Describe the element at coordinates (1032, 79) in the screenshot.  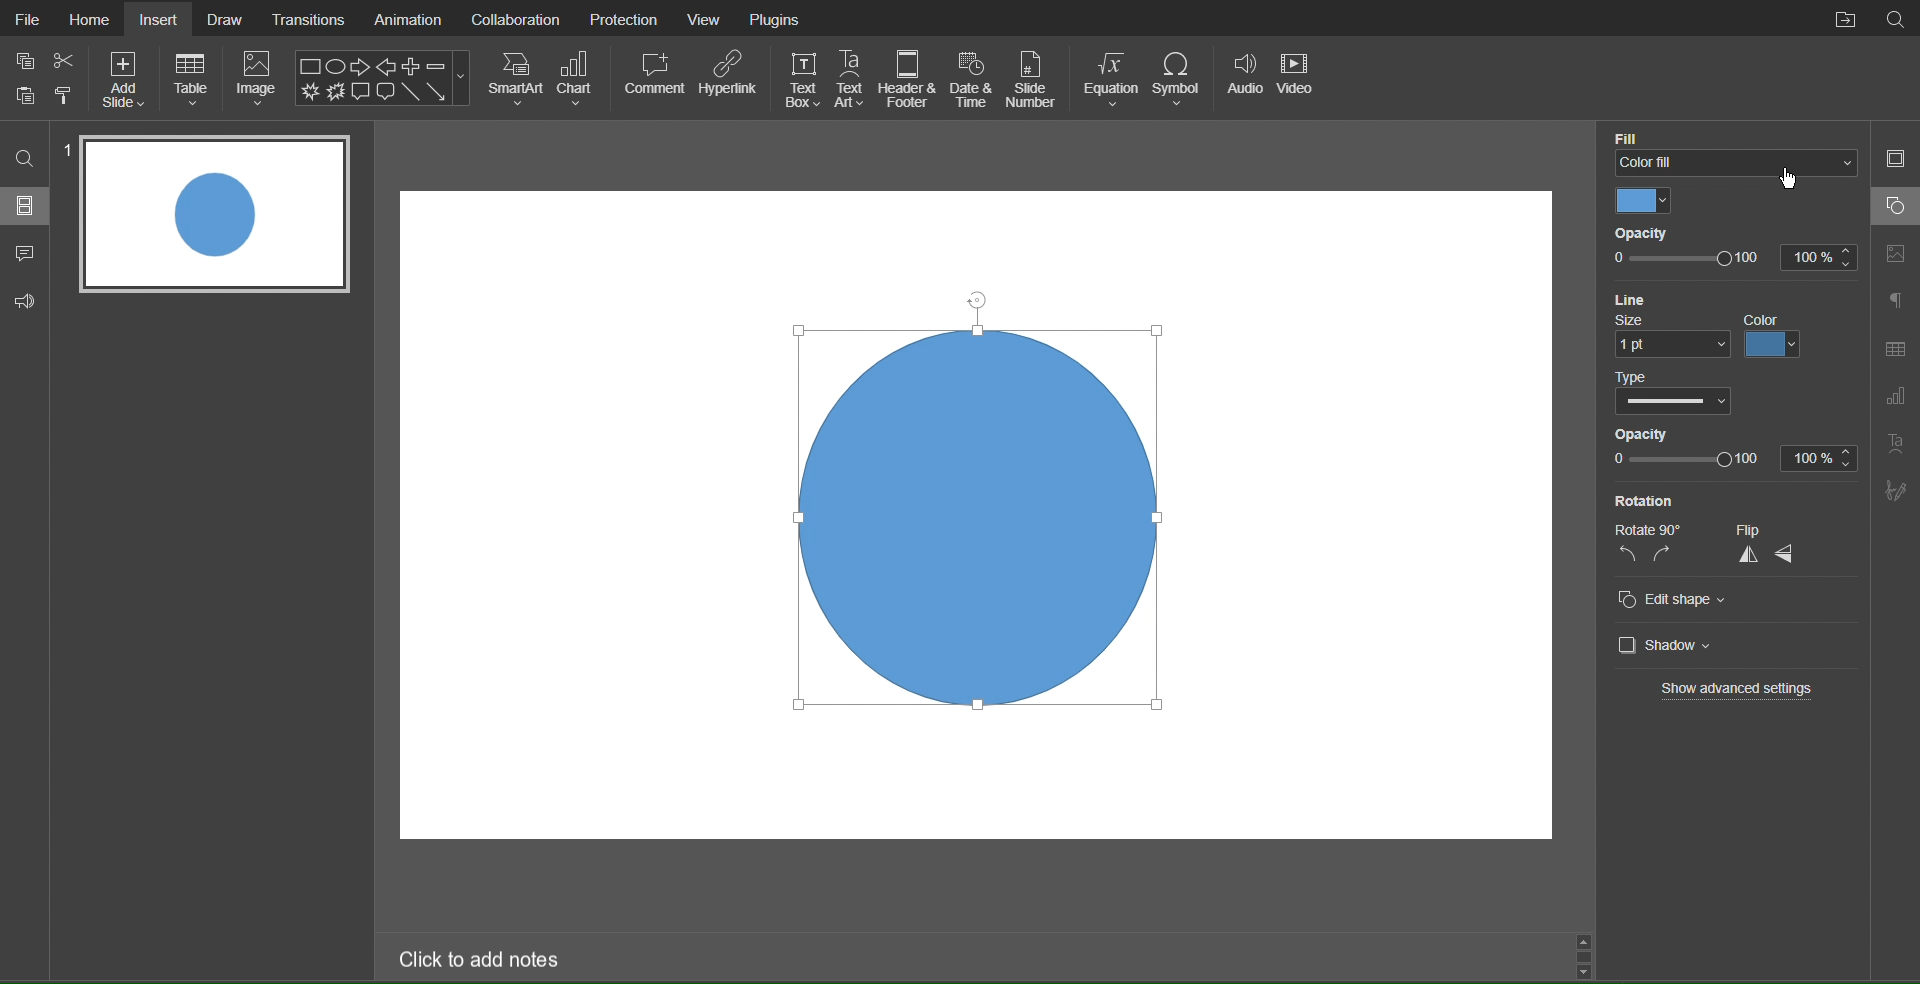
I see `Slide Number` at that location.